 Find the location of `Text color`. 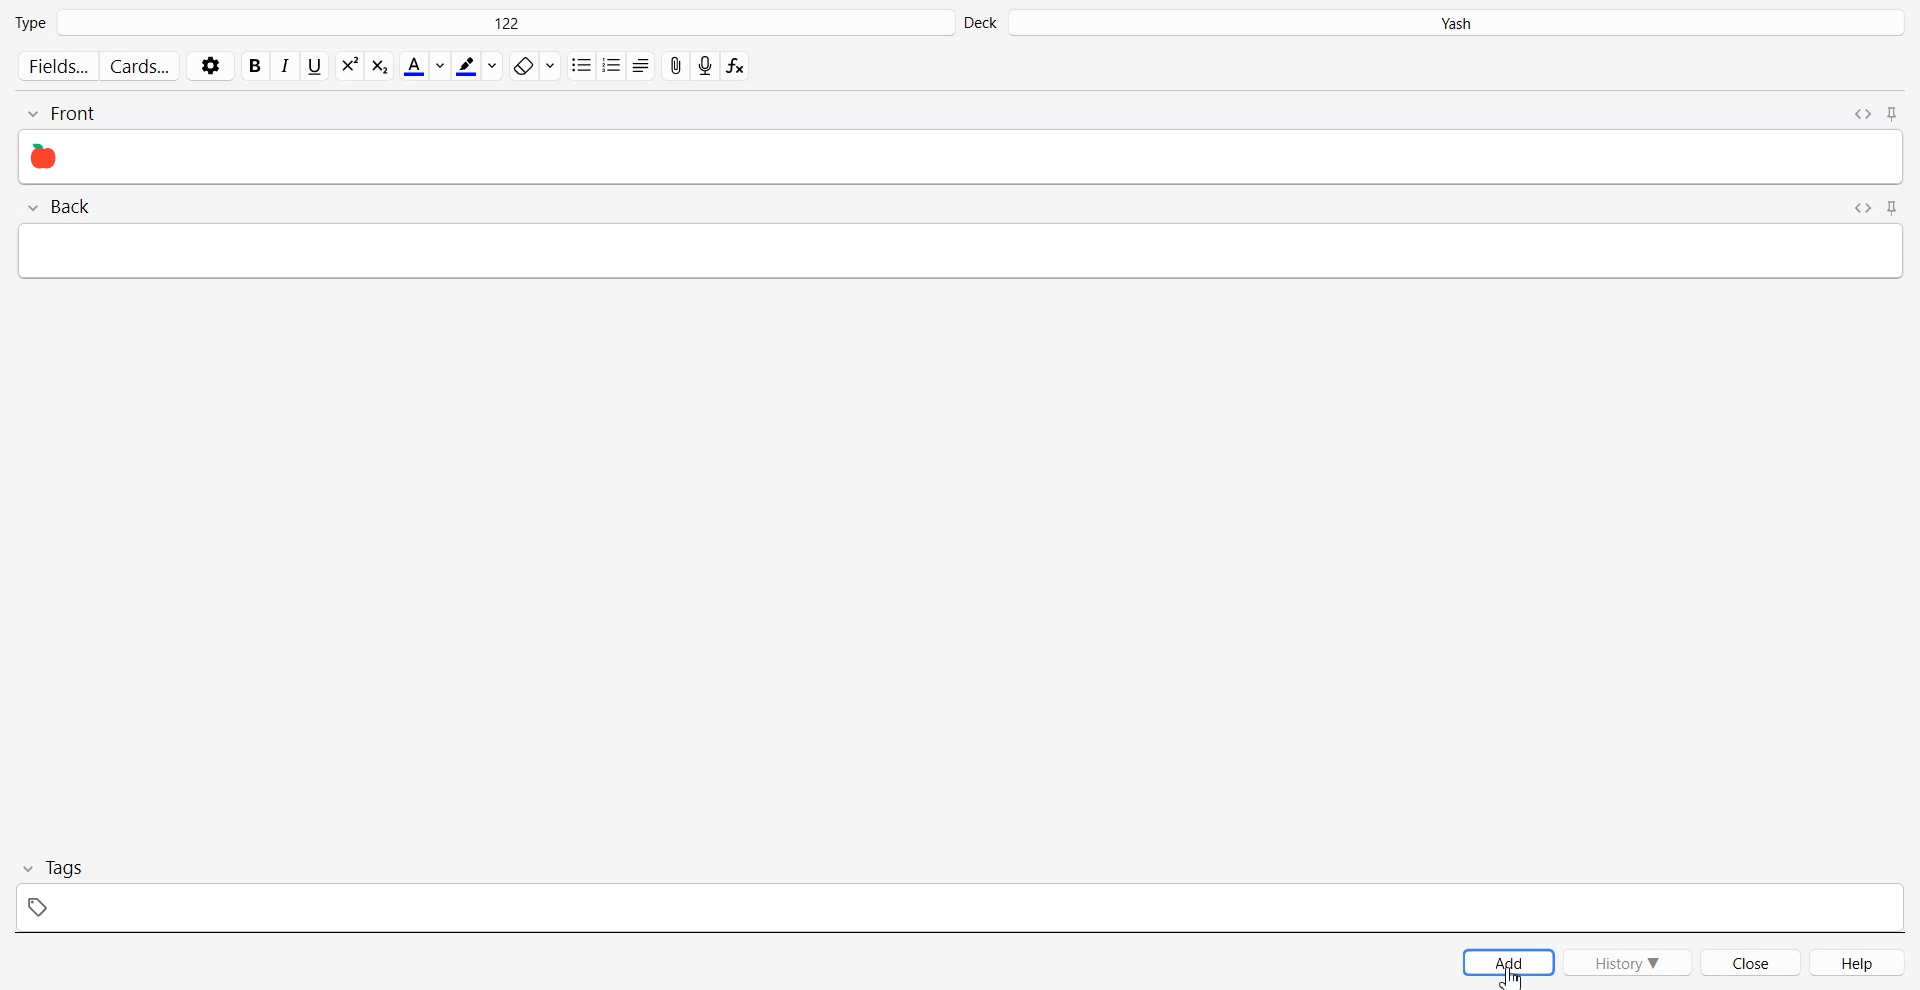

Text color is located at coordinates (424, 65).